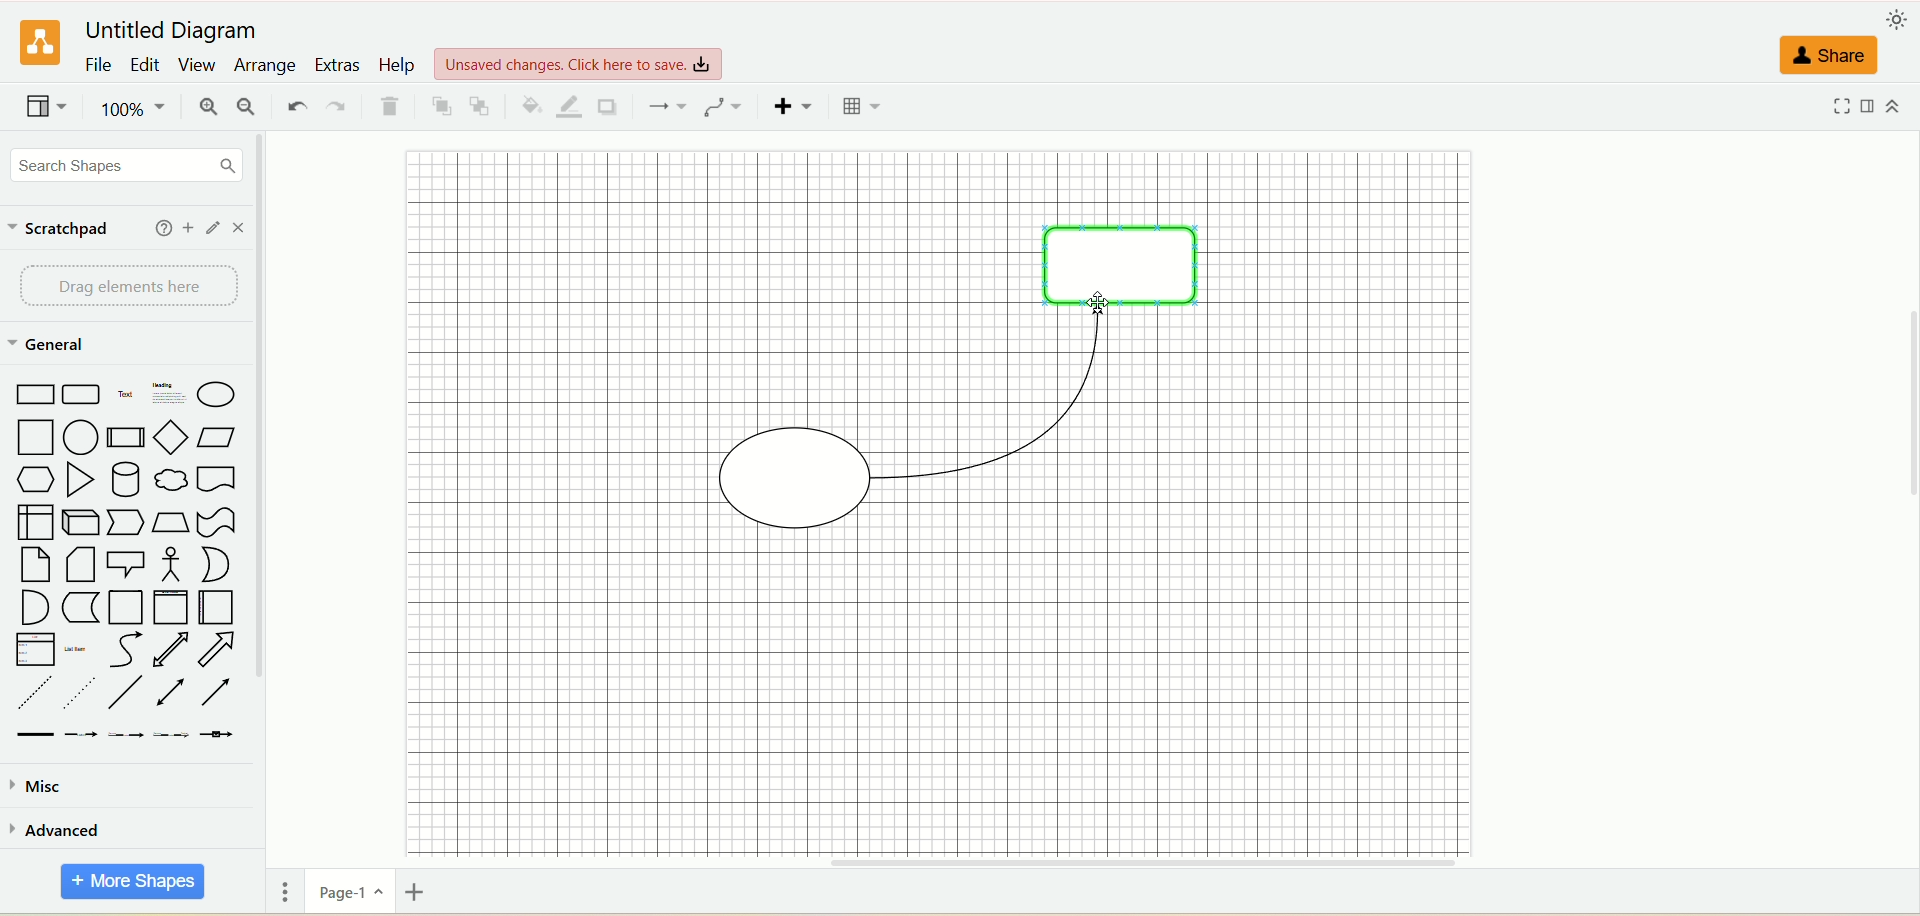 The height and width of the screenshot is (916, 1920). I want to click on zoom out, so click(249, 108).